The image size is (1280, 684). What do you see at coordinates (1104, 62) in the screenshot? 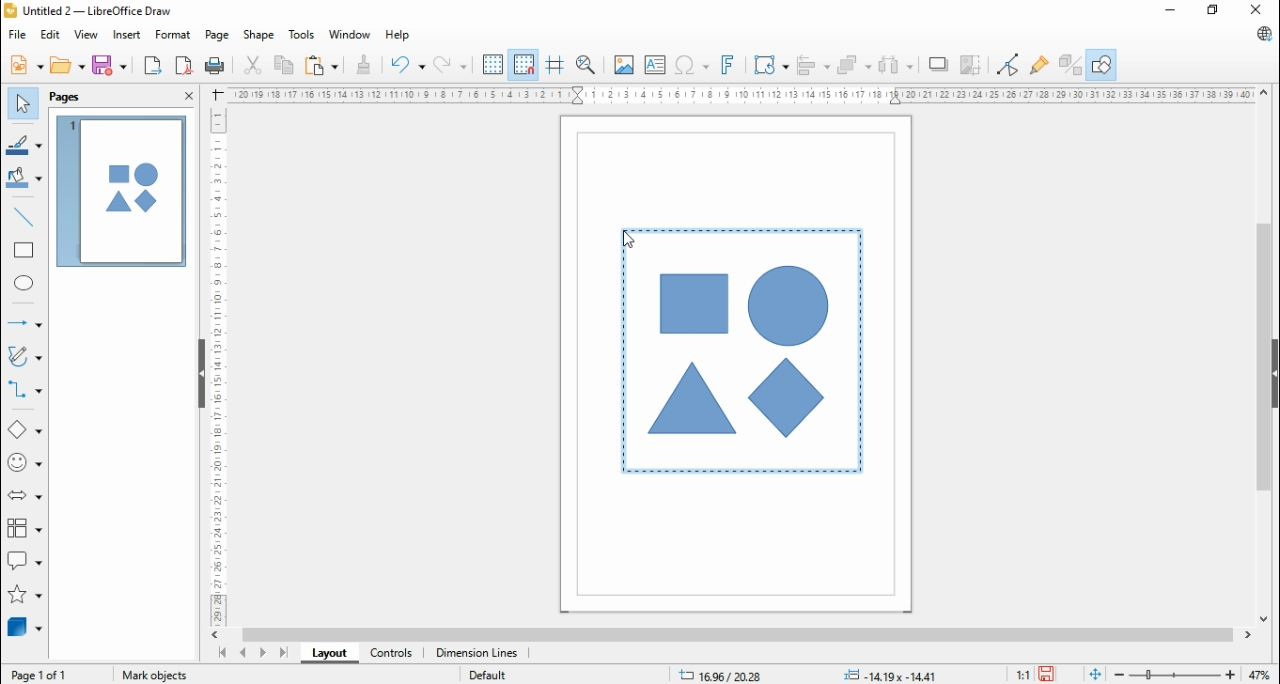
I see `show draw functions` at bounding box center [1104, 62].